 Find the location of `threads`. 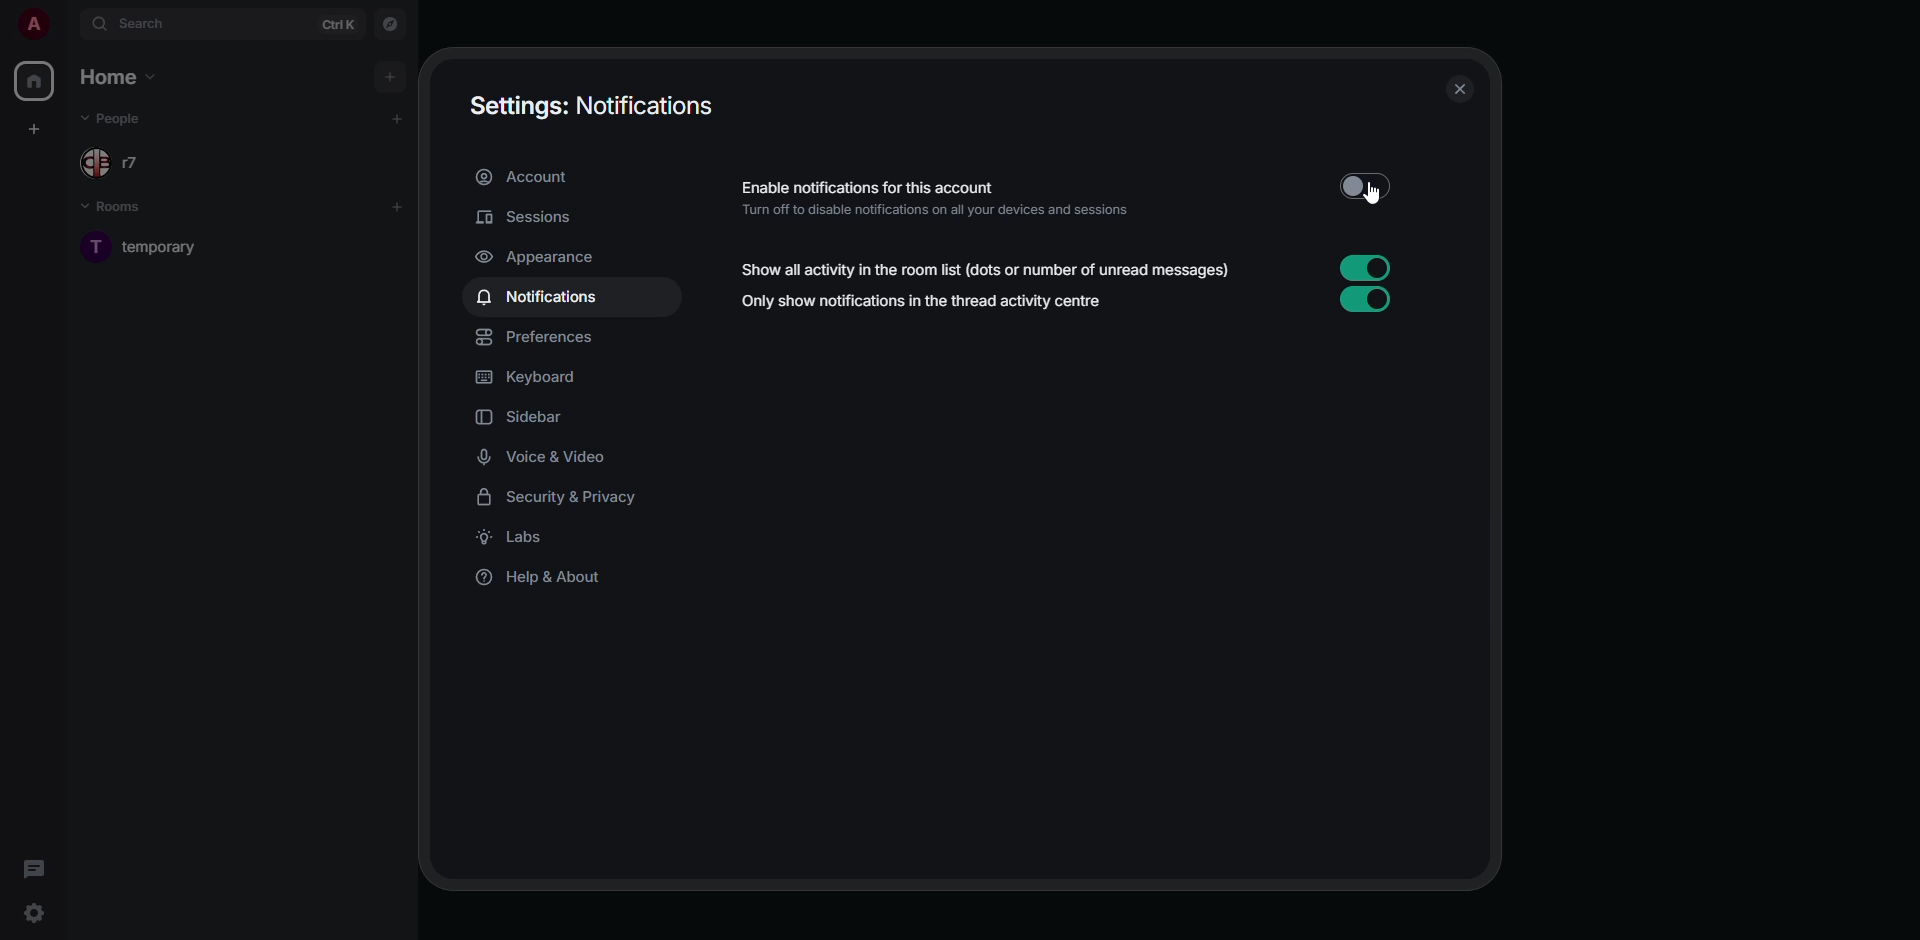

threads is located at coordinates (33, 868).